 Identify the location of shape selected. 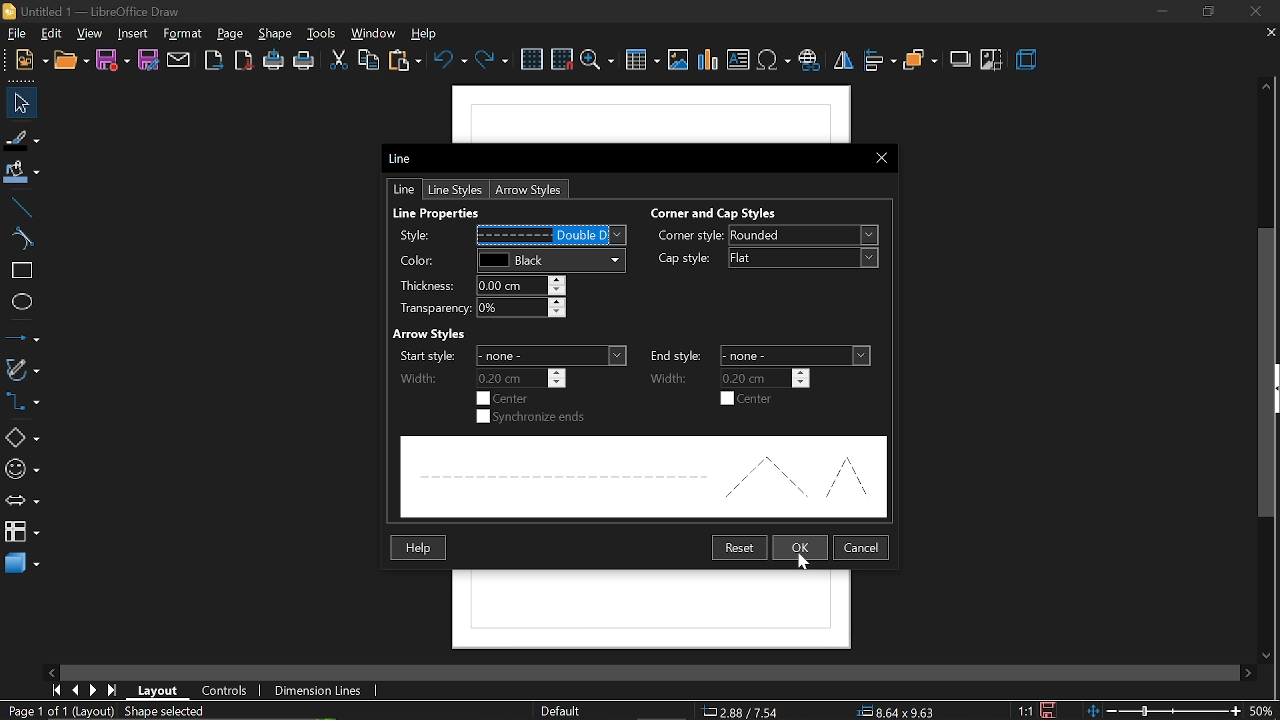
(164, 712).